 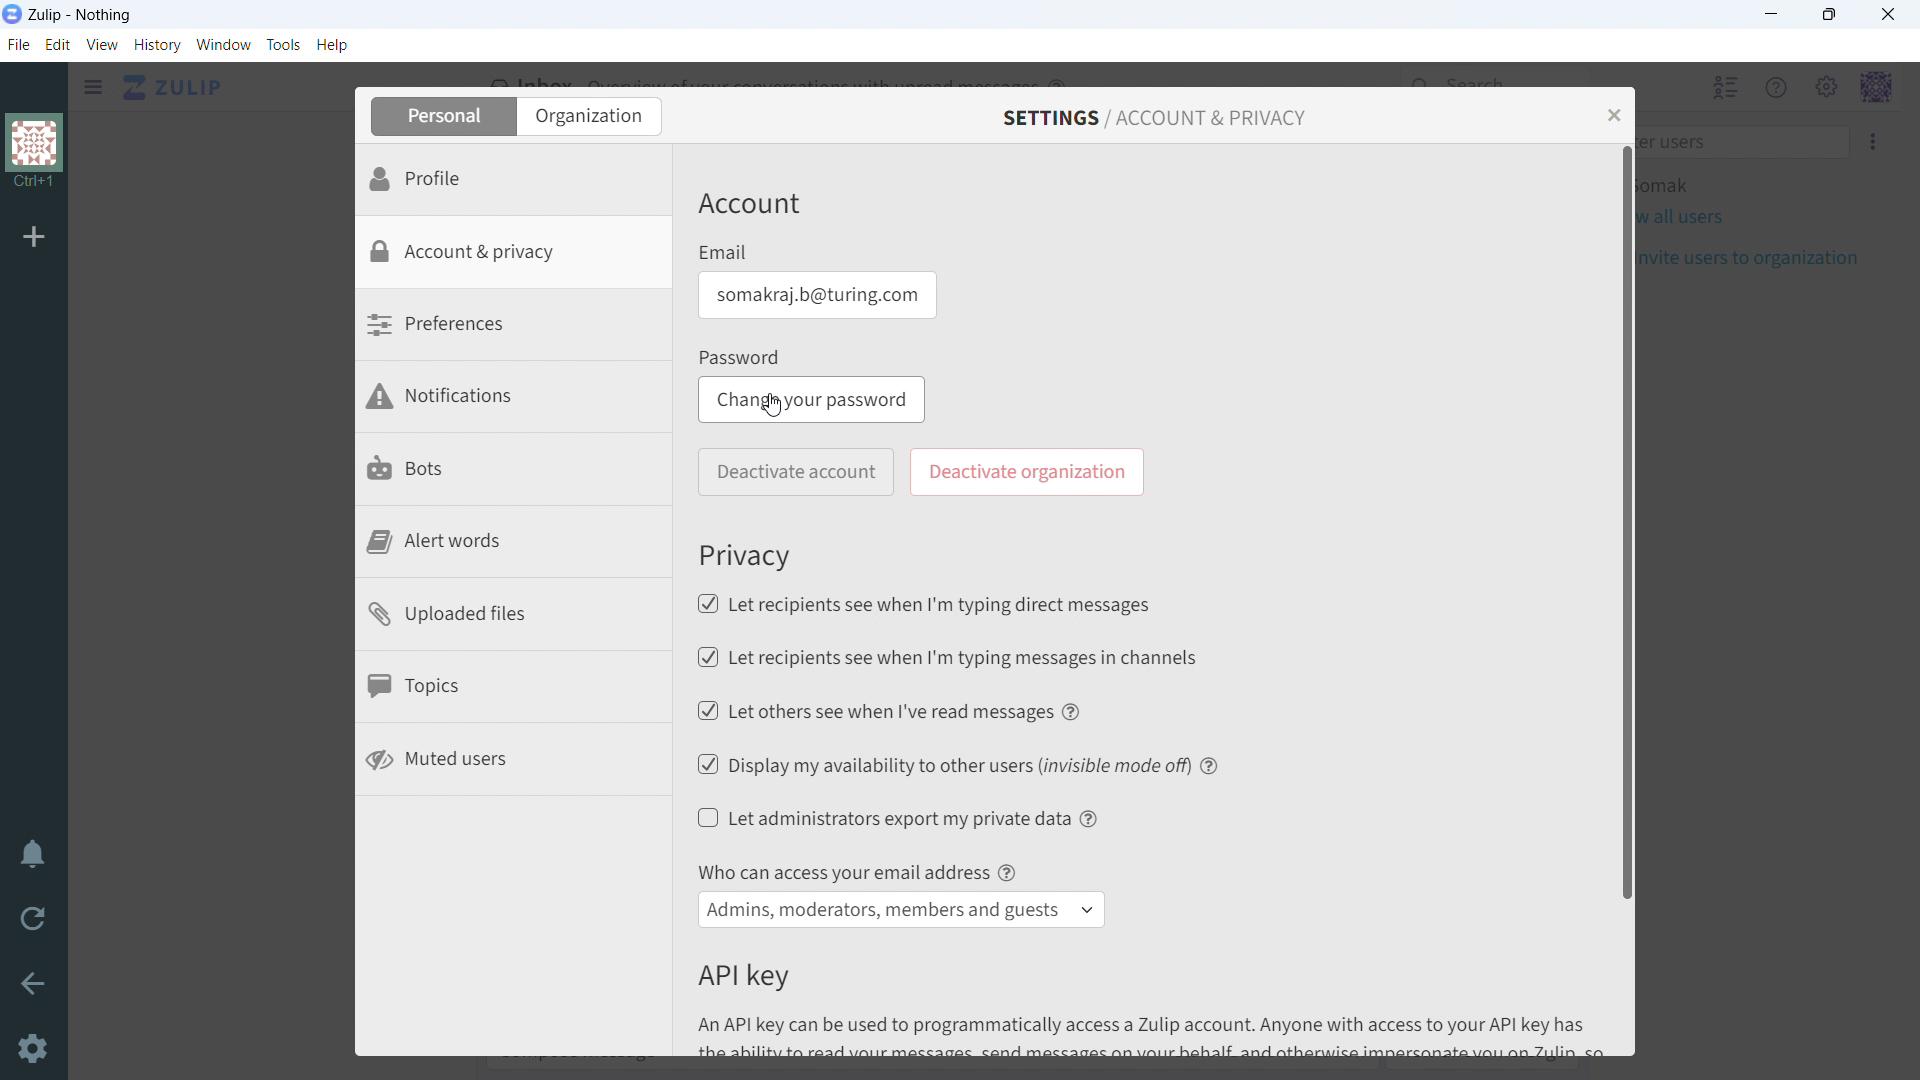 What do you see at coordinates (512, 253) in the screenshot?
I see `account & privacy selected` at bounding box center [512, 253].